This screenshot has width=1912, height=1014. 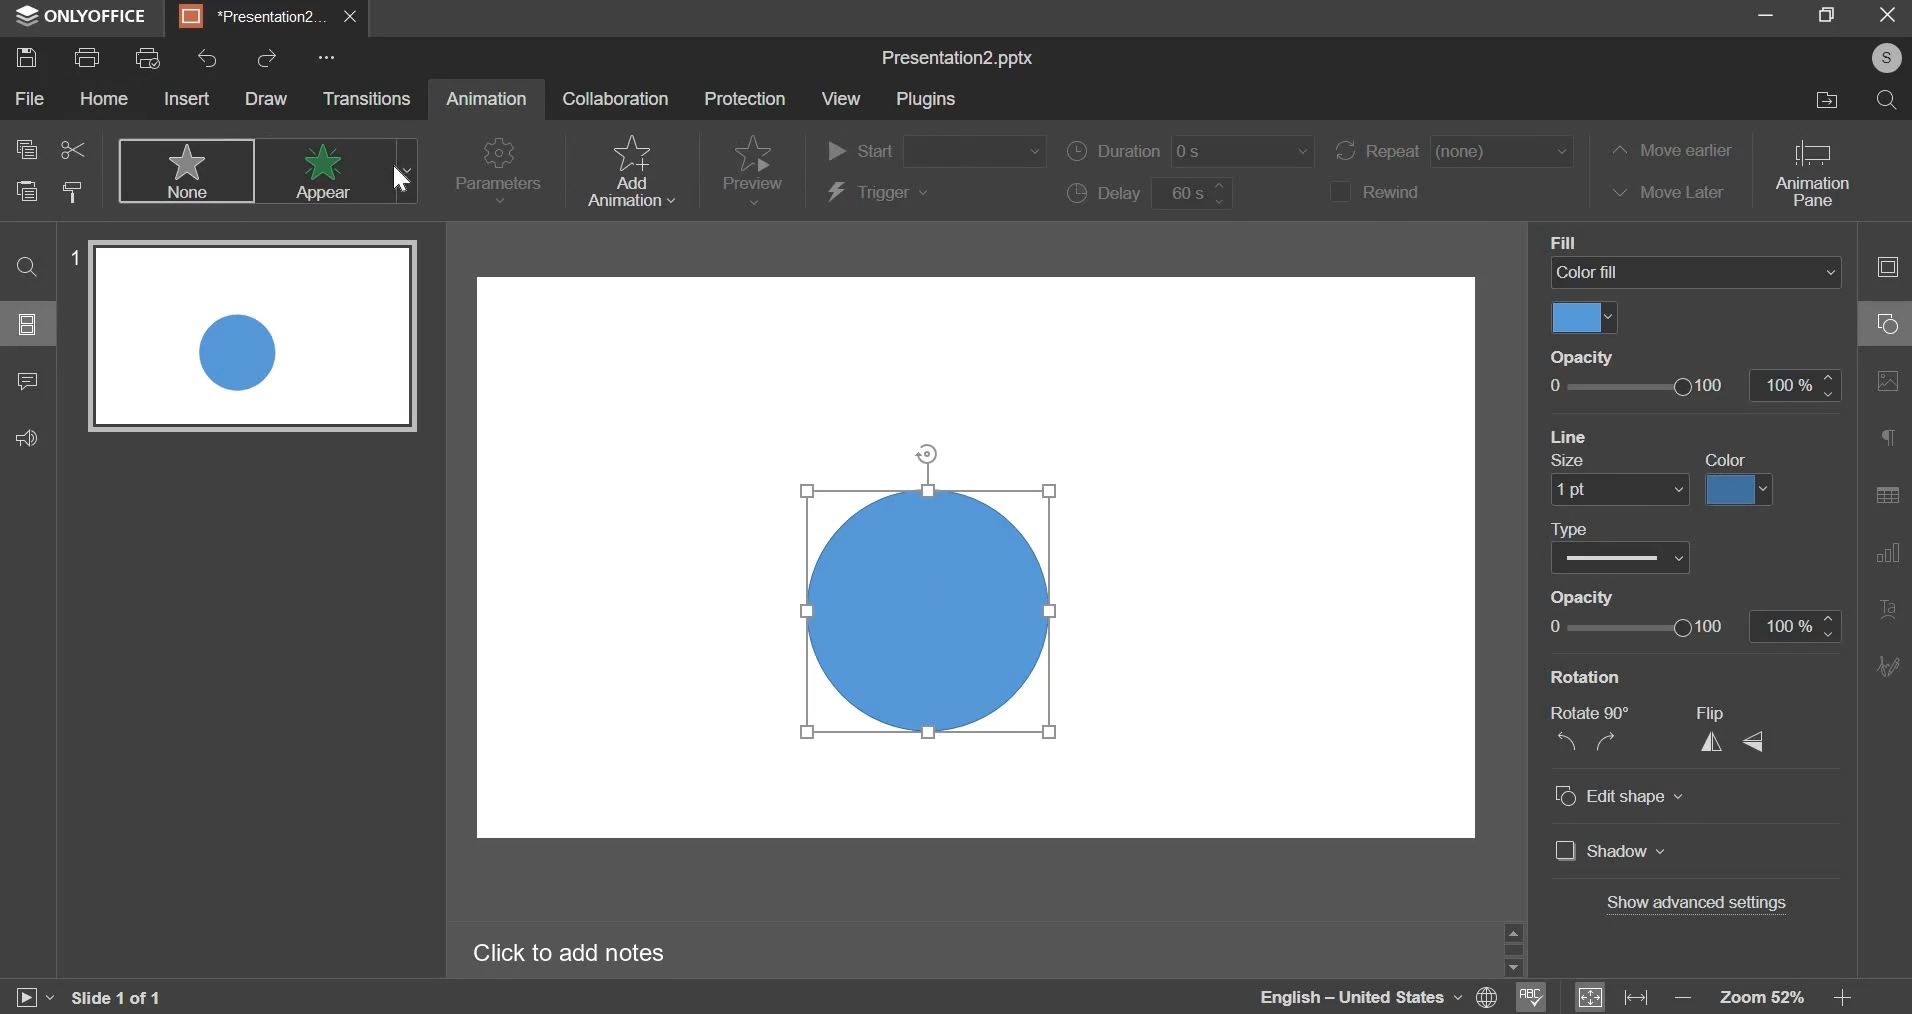 What do you see at coordinates (30, 439) in the screenshot?
I see `feedback` at bounding box center [30, 439].